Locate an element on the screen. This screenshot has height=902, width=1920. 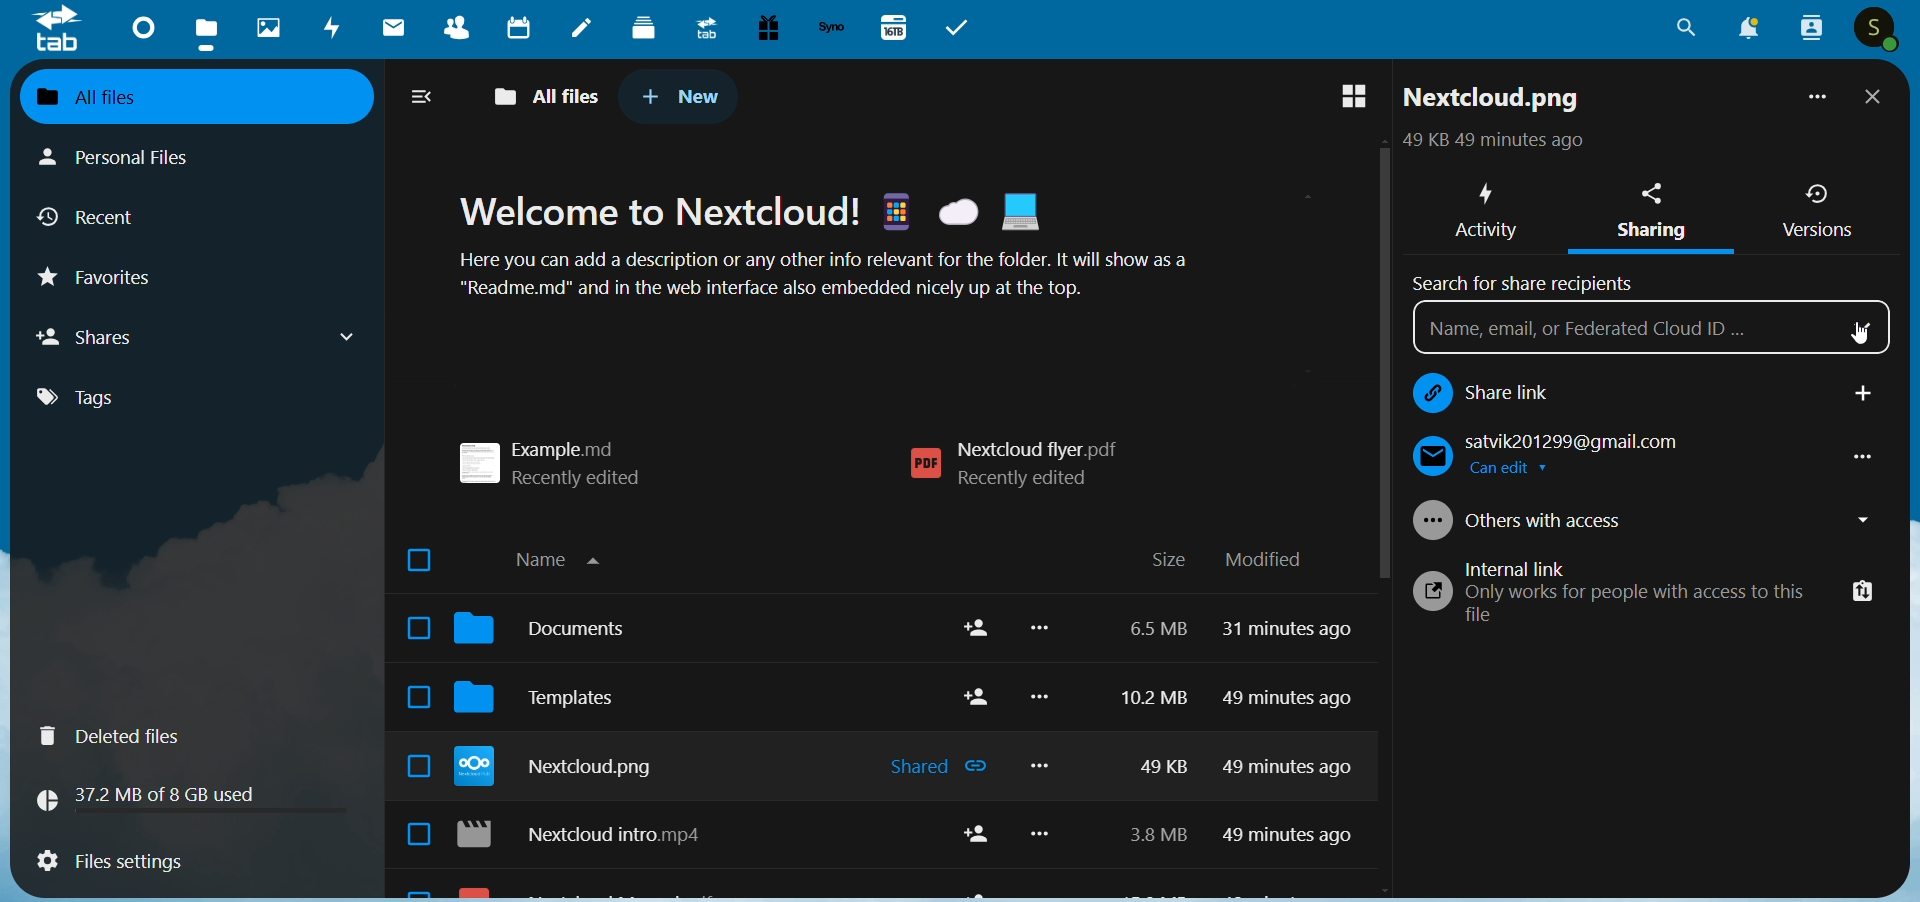
photos is located at coordinates (268, 28).